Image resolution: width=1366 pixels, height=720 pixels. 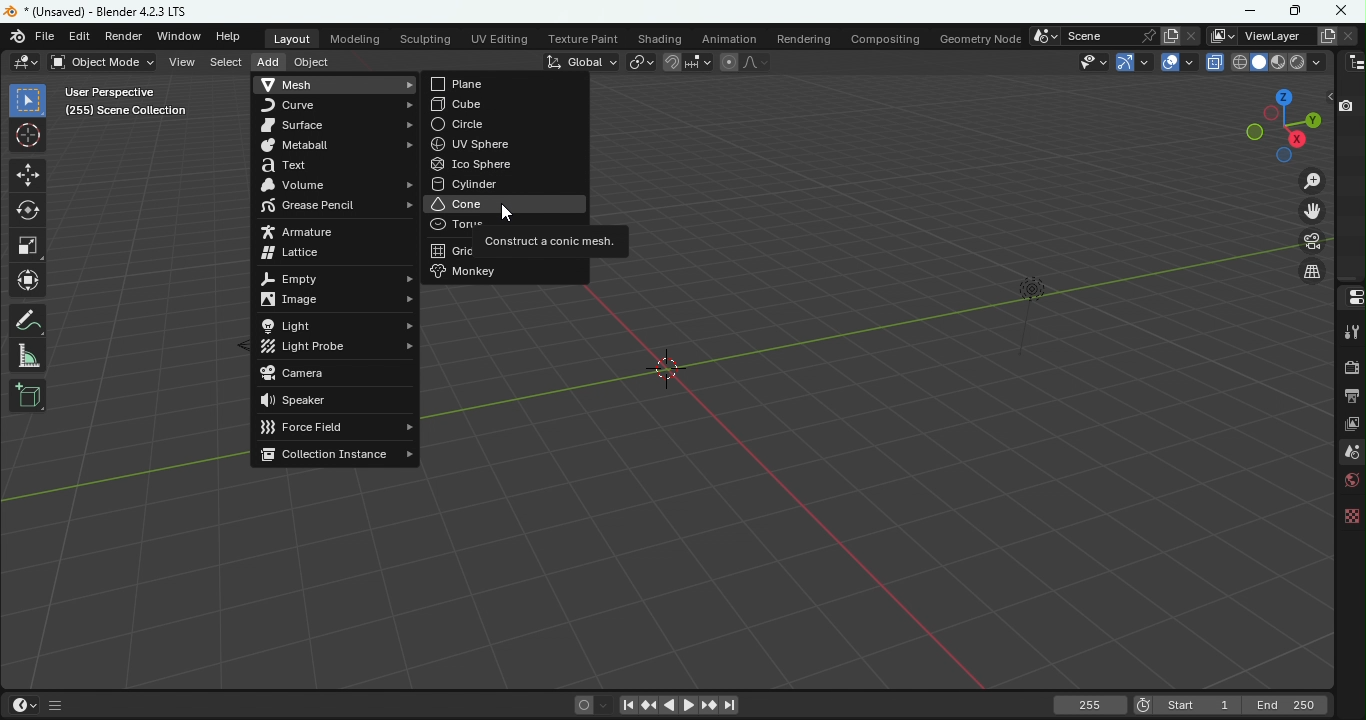 What do you see at coordinates (1189, 62) in the screenshot?
I see `Overlays` at bounding box center [1189, 62].